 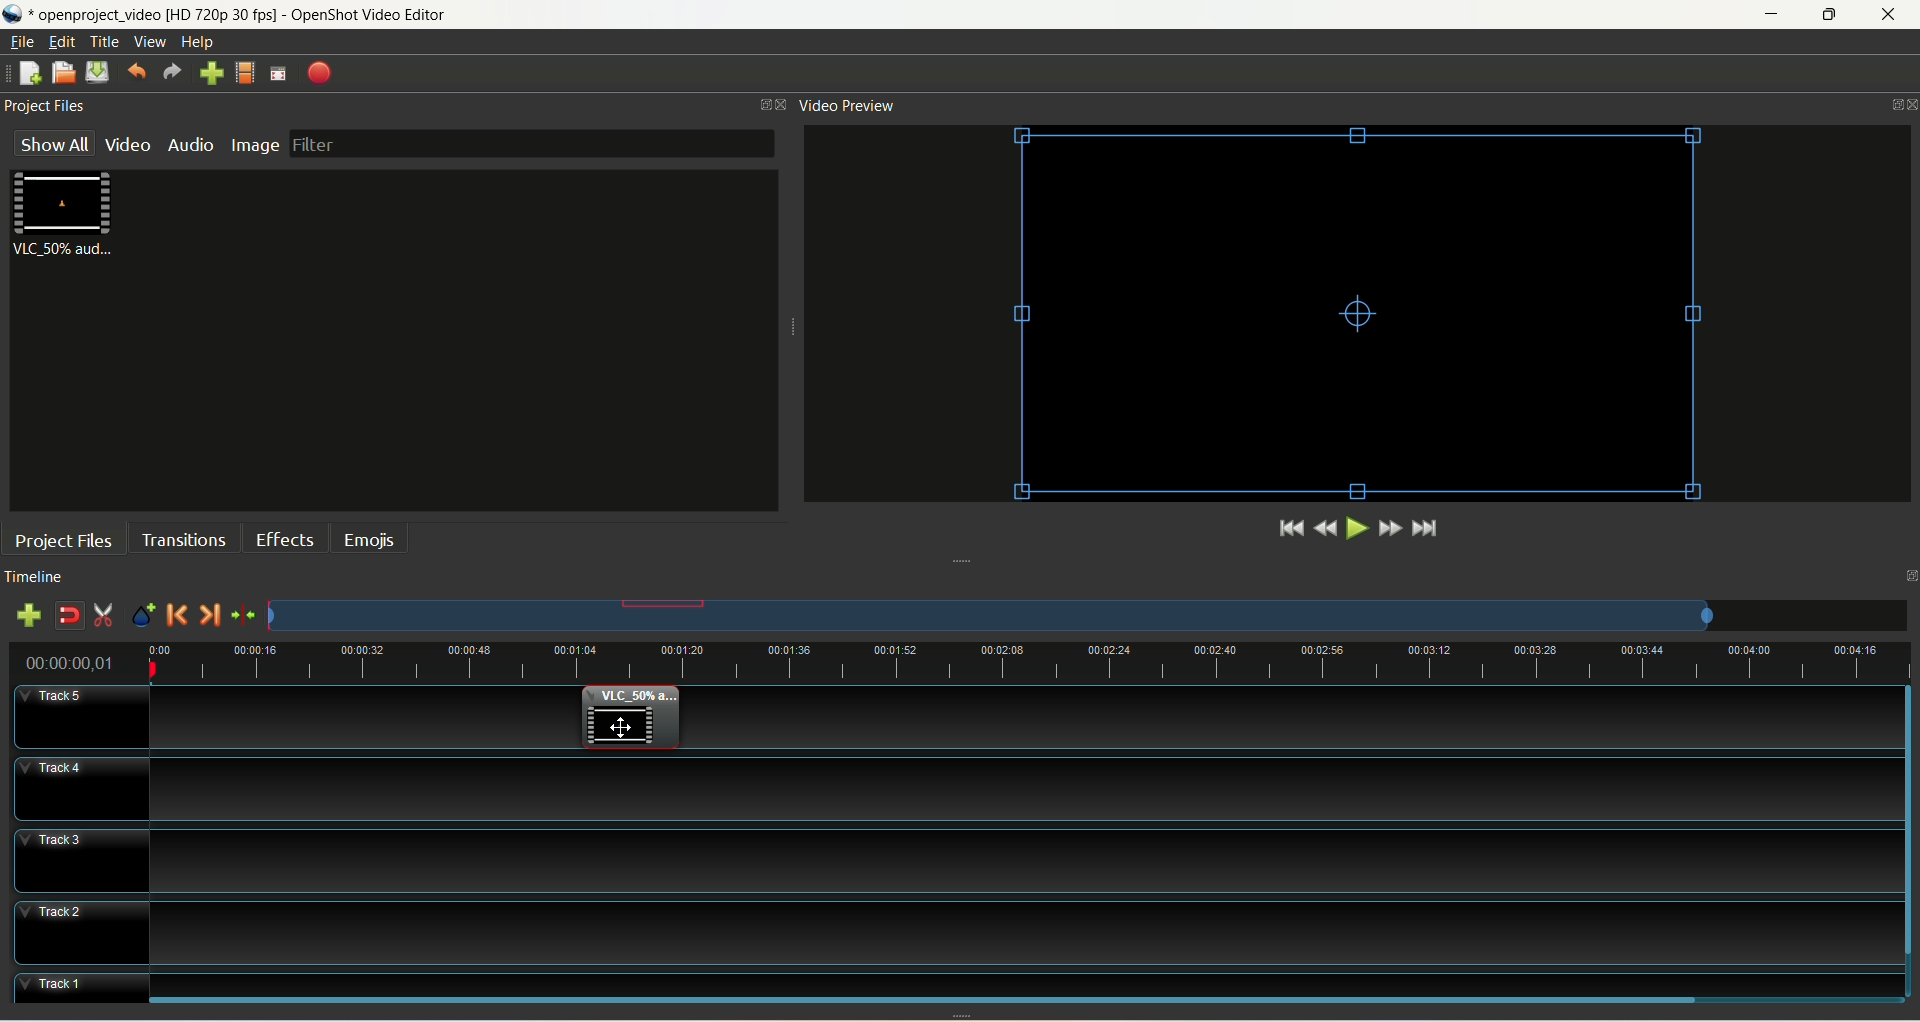 I want to click on maximize, so click(x=1829, y=15).